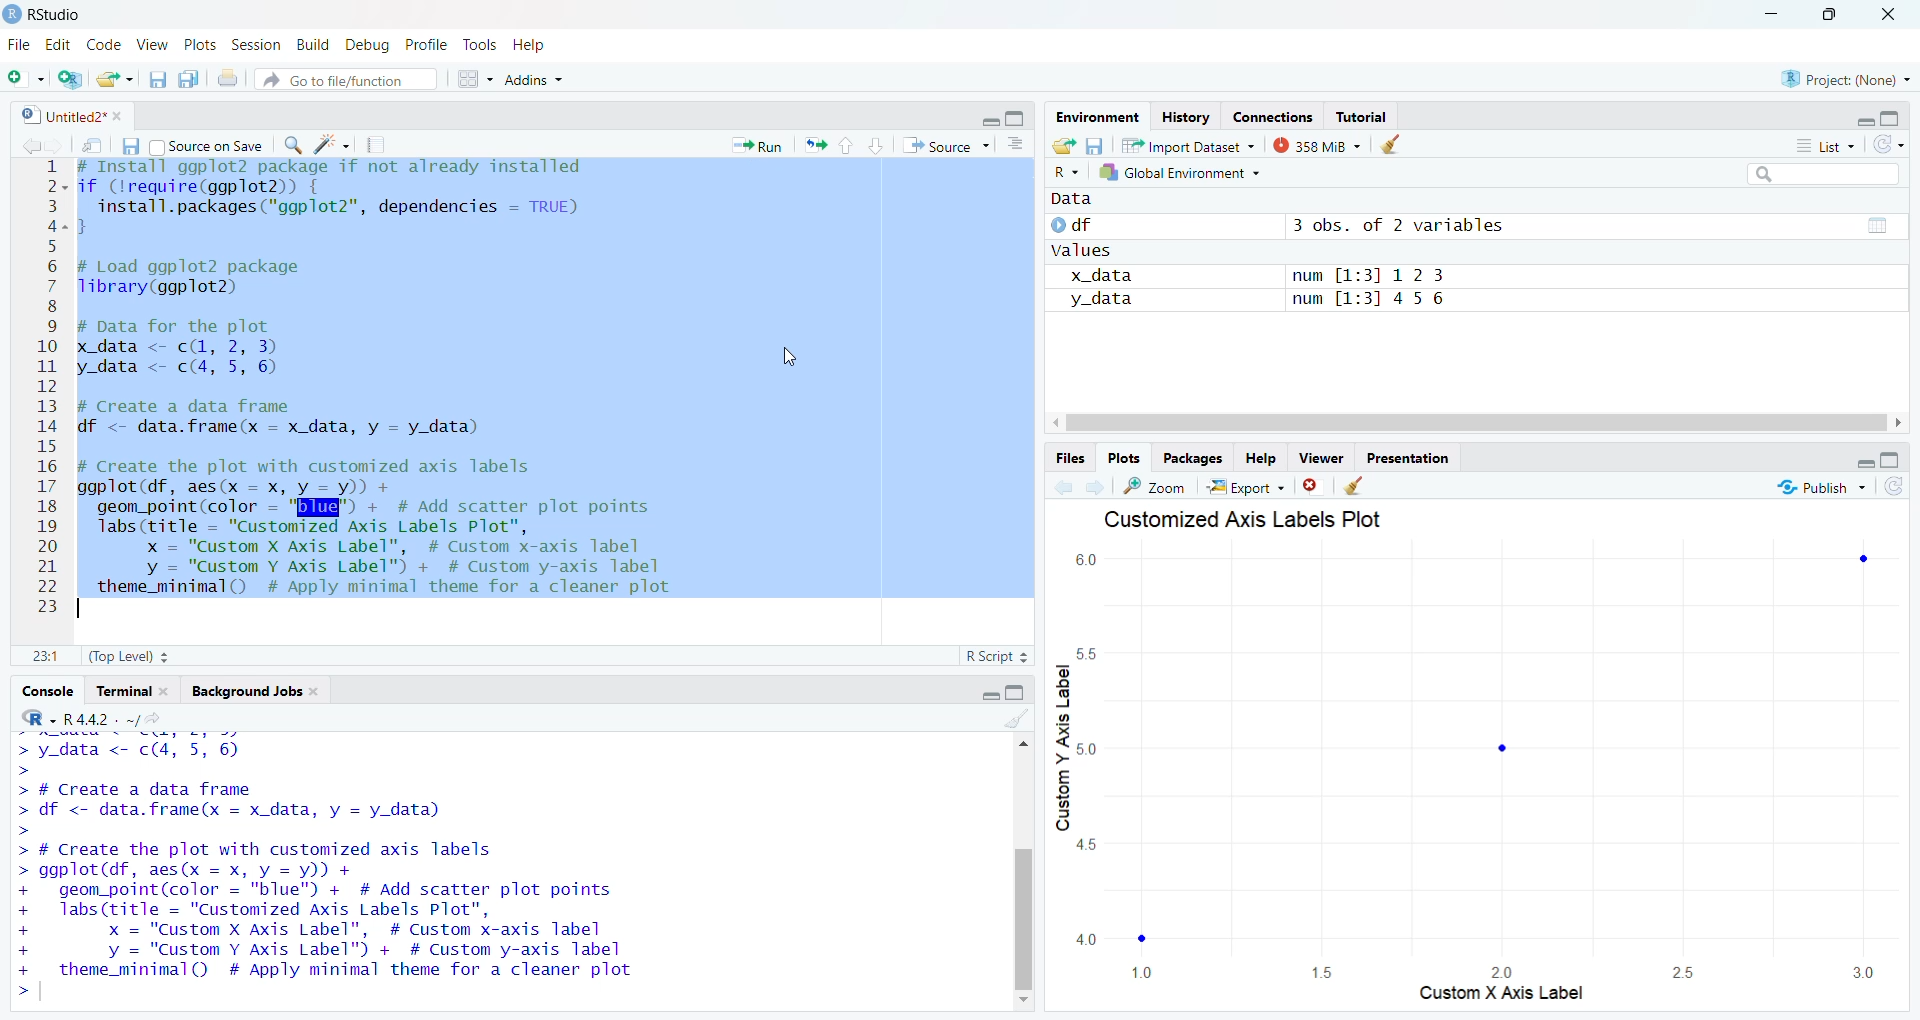 The width and height of the screenshot is (1920, 1020). Describe the element at coordinates (426, 42) in the screenshot. I see `Profile` at that location.